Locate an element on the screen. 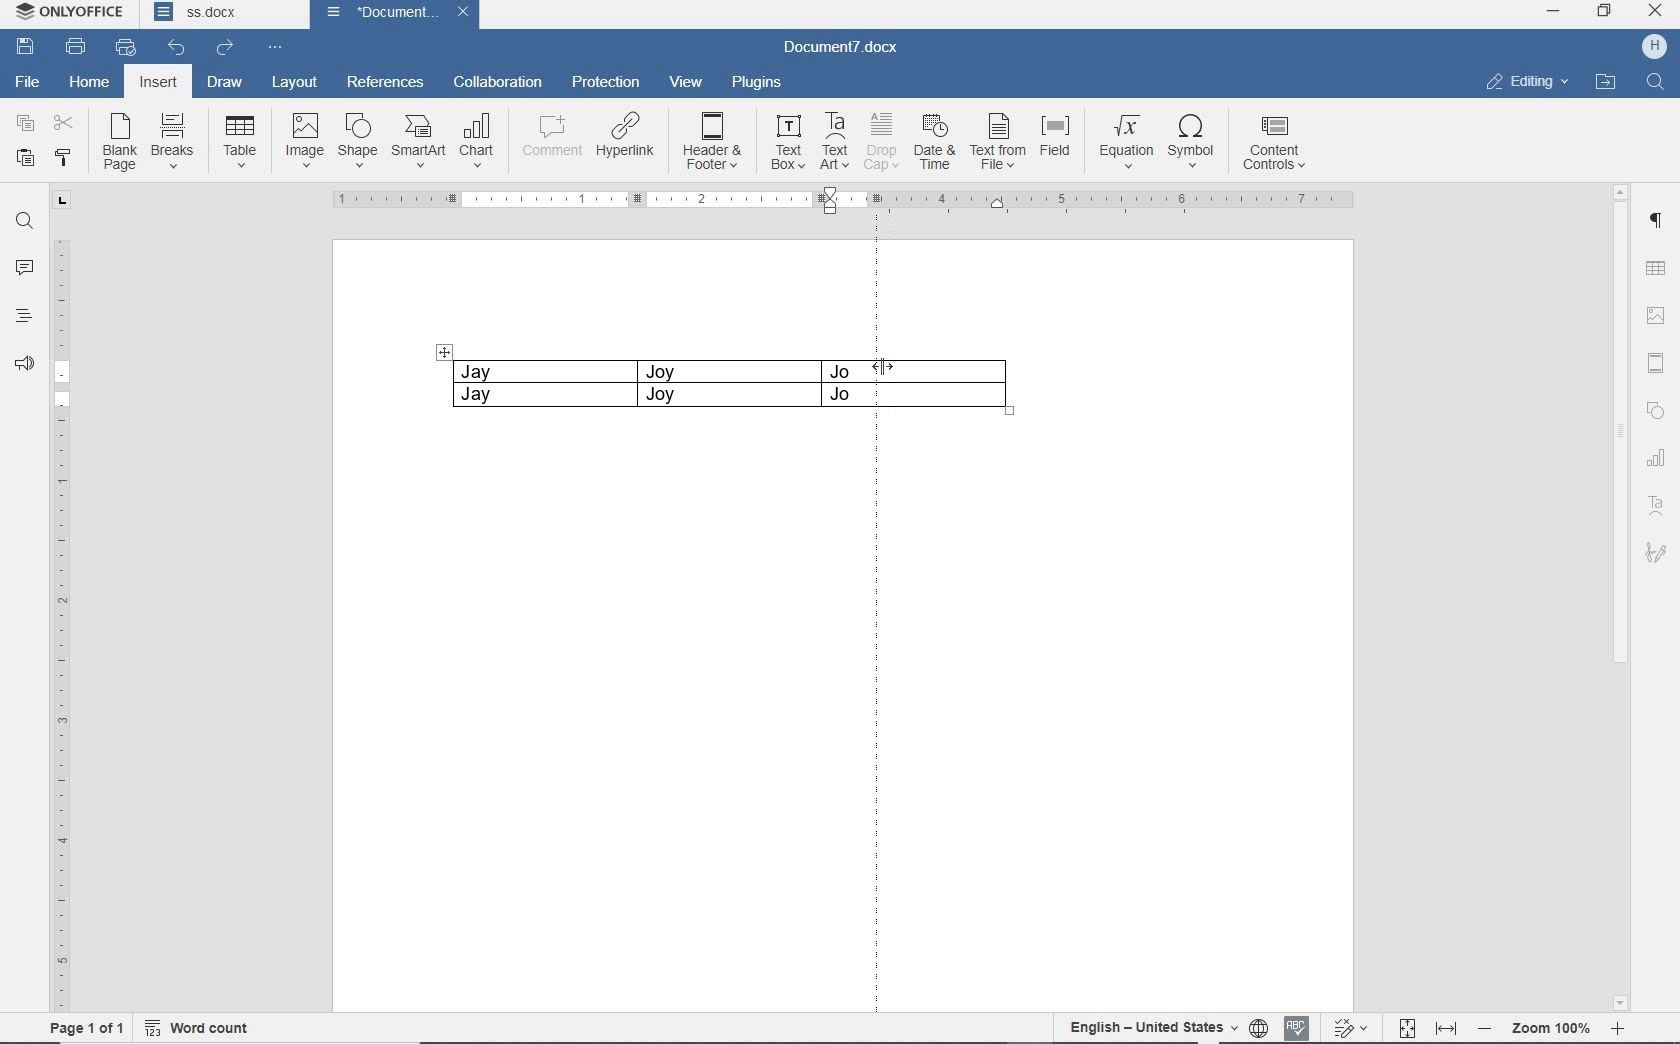 The image size is (1680, 1044). FEEDBACK & SUPPORT is located at coordinates (24, 363).